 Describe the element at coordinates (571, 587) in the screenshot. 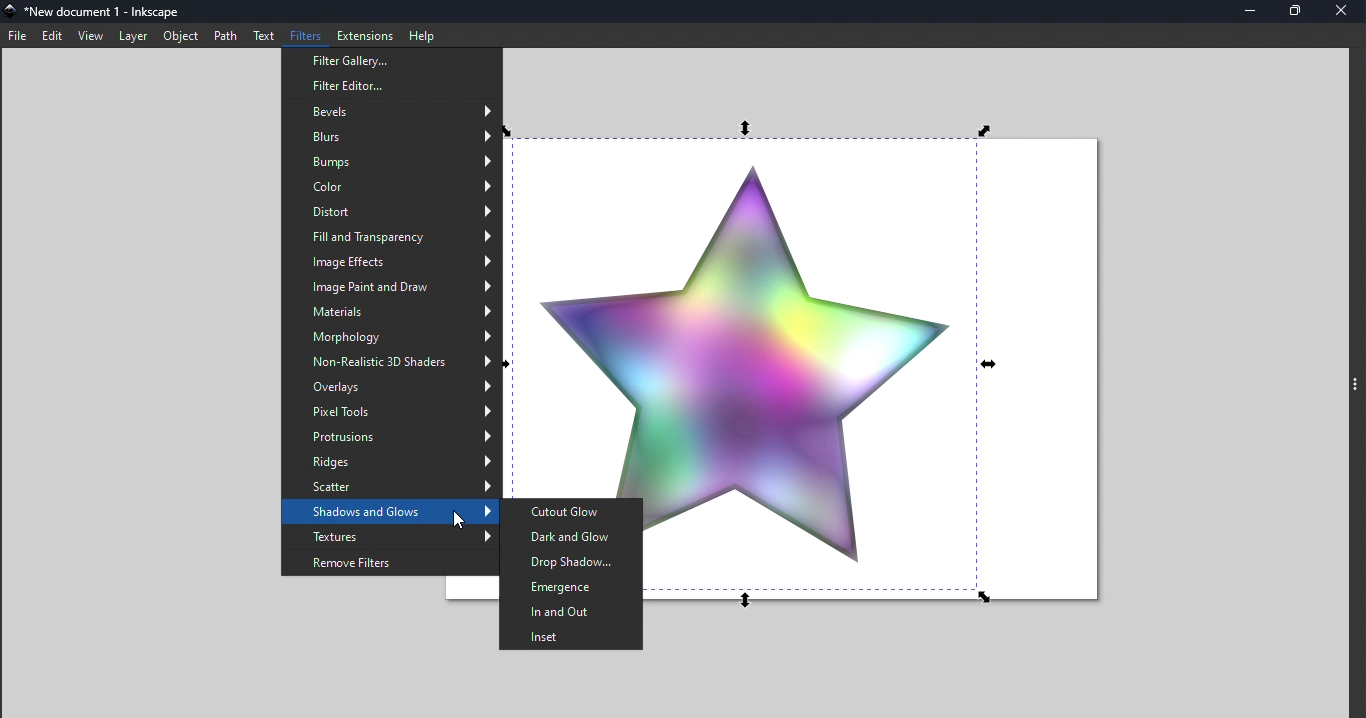

I see `Emergence` at that location.